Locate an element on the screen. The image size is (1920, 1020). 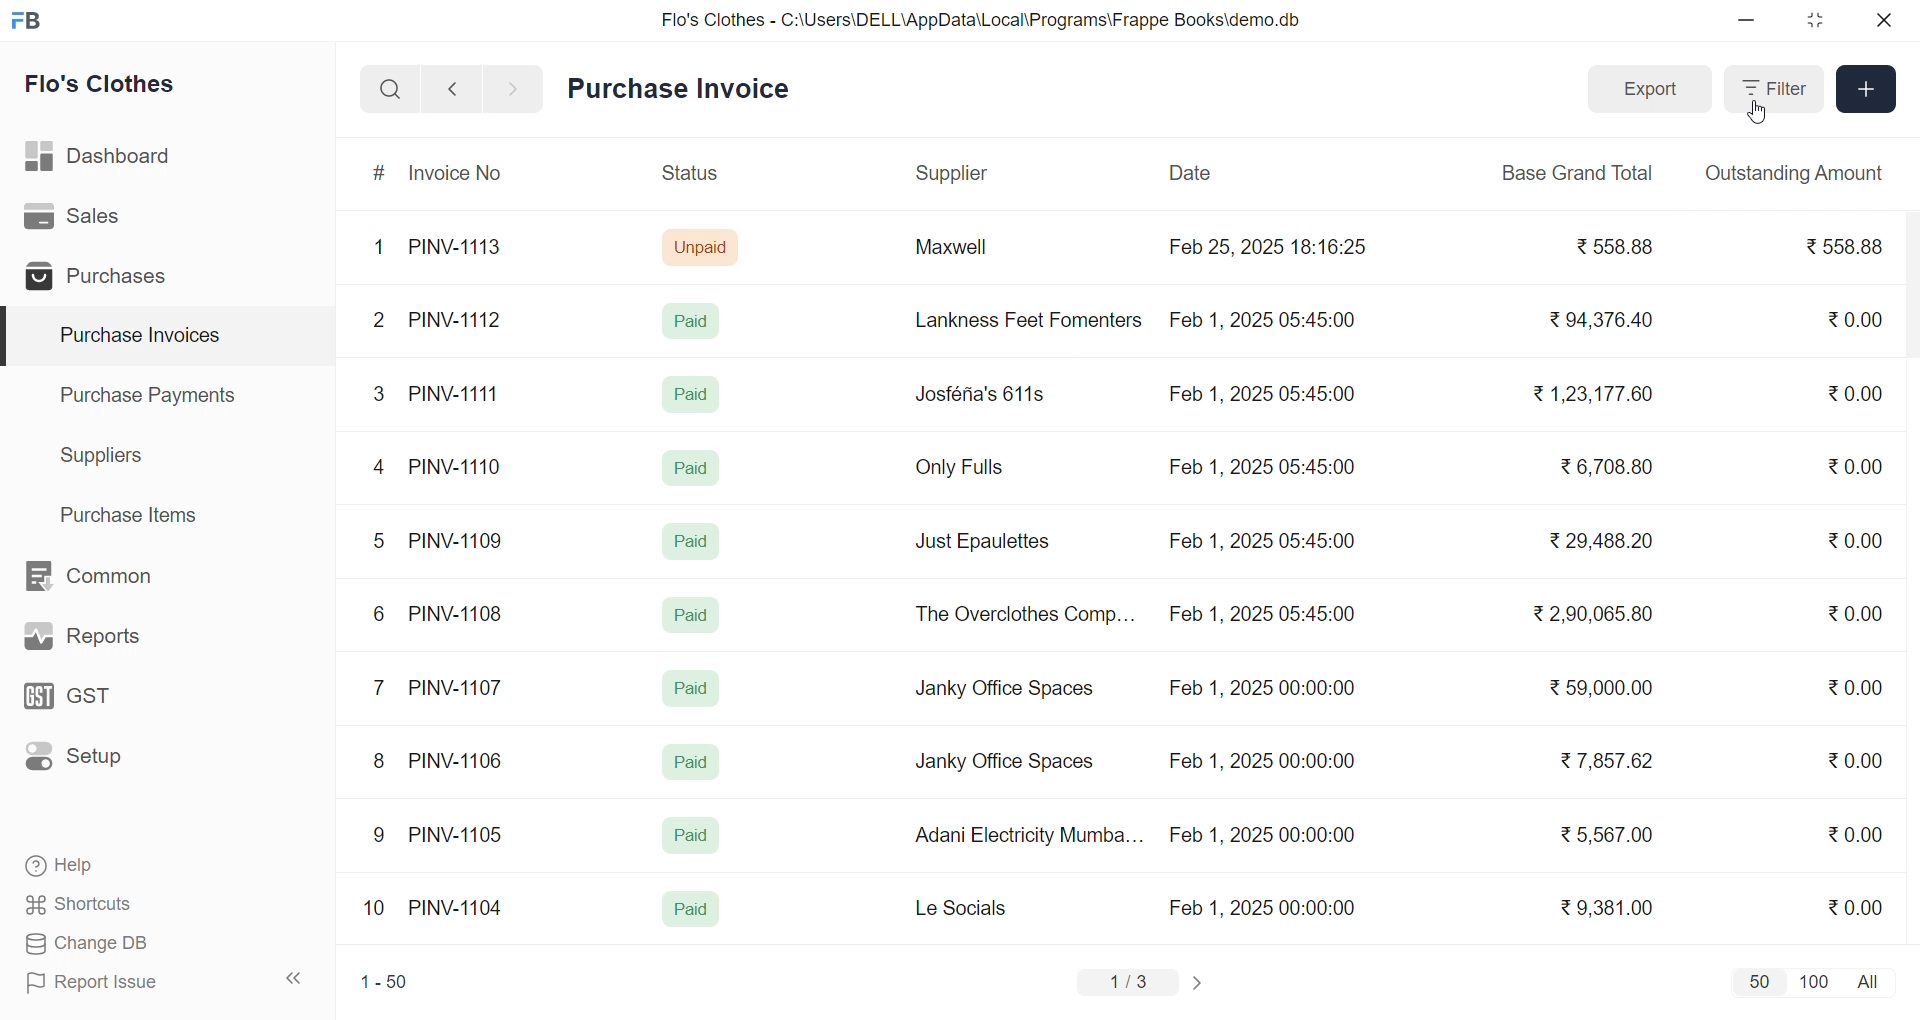
₹0.00 is located at coordinates (1852, 321).